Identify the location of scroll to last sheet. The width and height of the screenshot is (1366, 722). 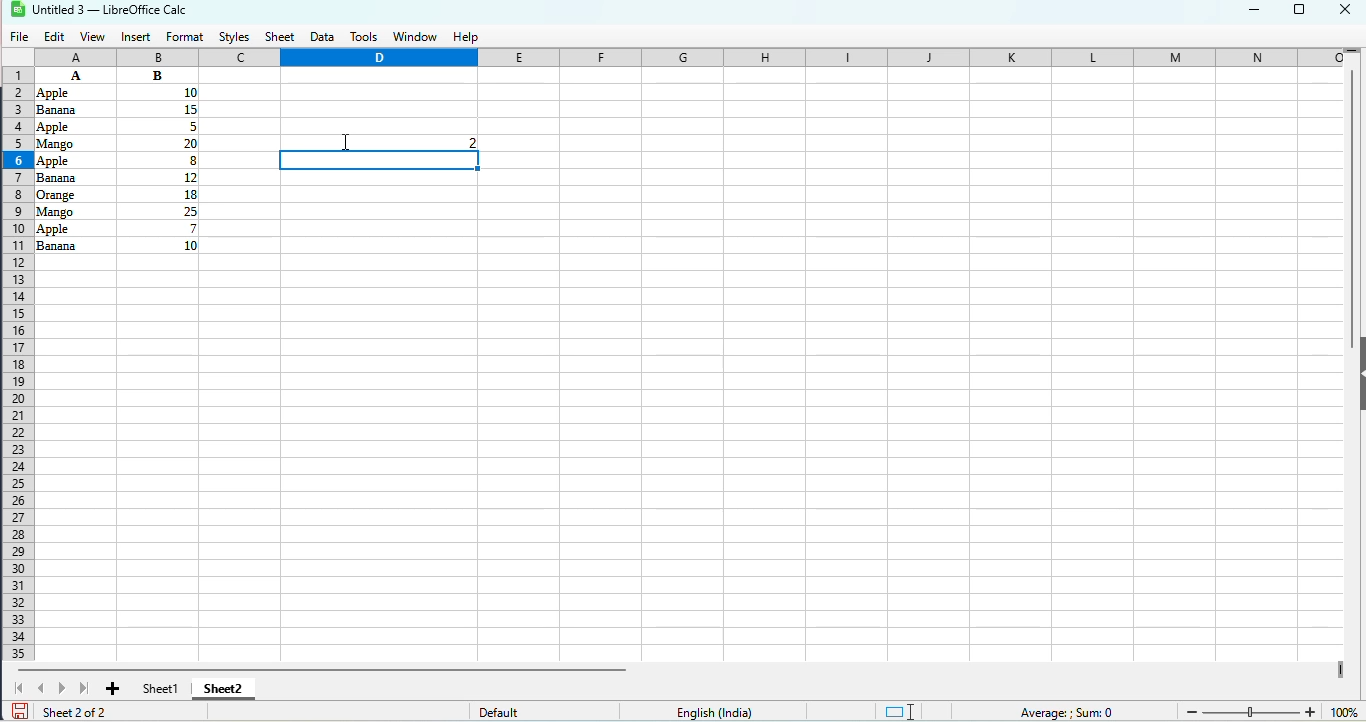
(85, 688).